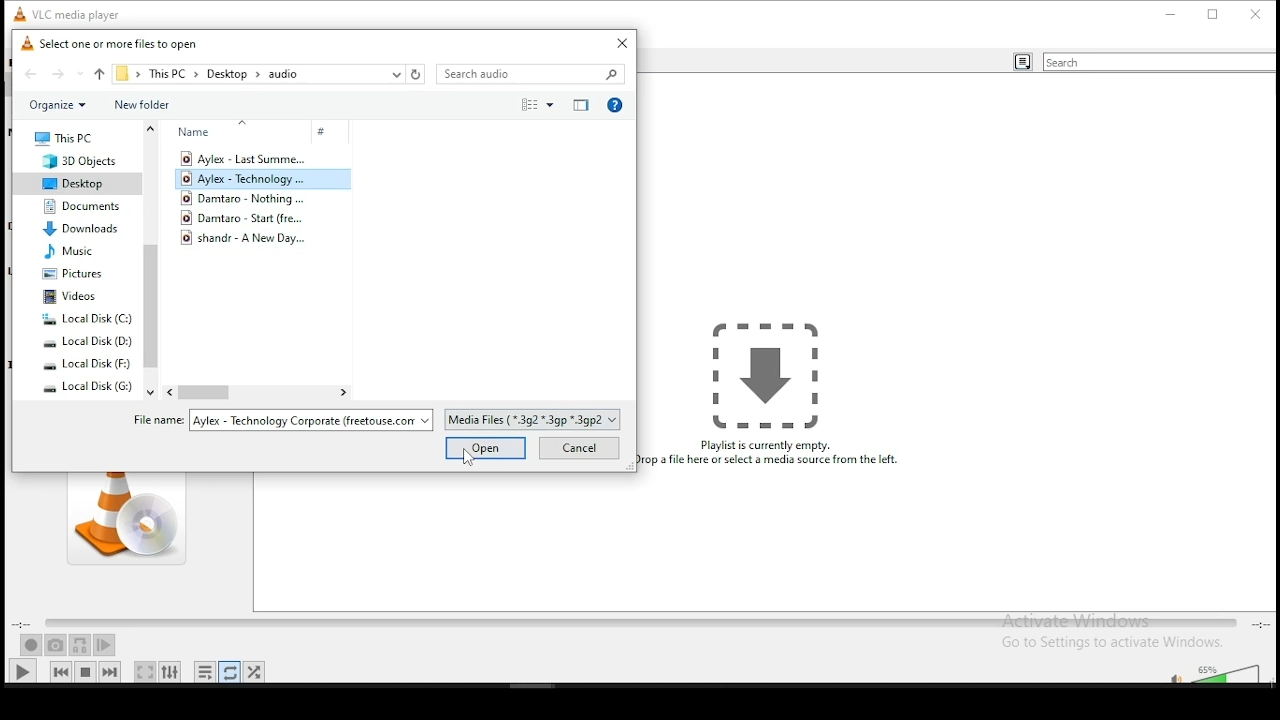 The height and width of the screenshot is (720, 1280). Describe the element at coordinates (78, 12) in the screenshot. I see `VLC media player` at that location.